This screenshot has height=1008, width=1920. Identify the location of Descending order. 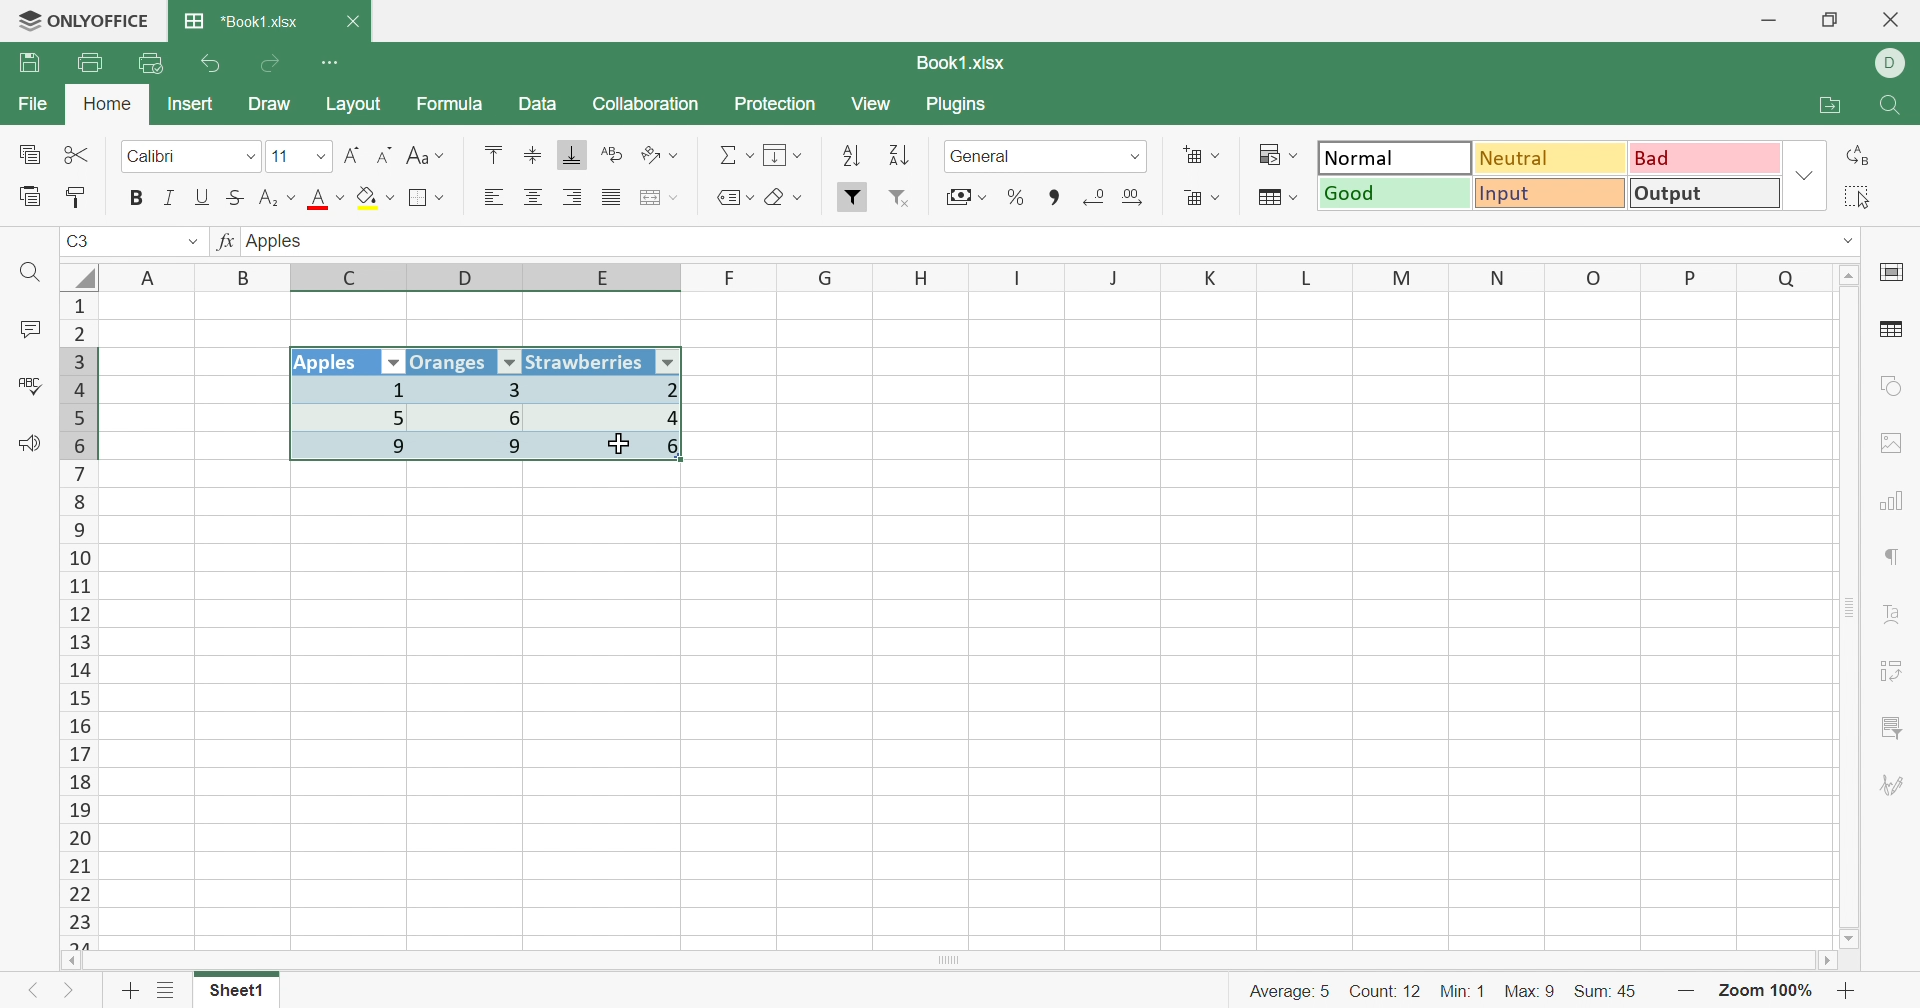
(896, 158).